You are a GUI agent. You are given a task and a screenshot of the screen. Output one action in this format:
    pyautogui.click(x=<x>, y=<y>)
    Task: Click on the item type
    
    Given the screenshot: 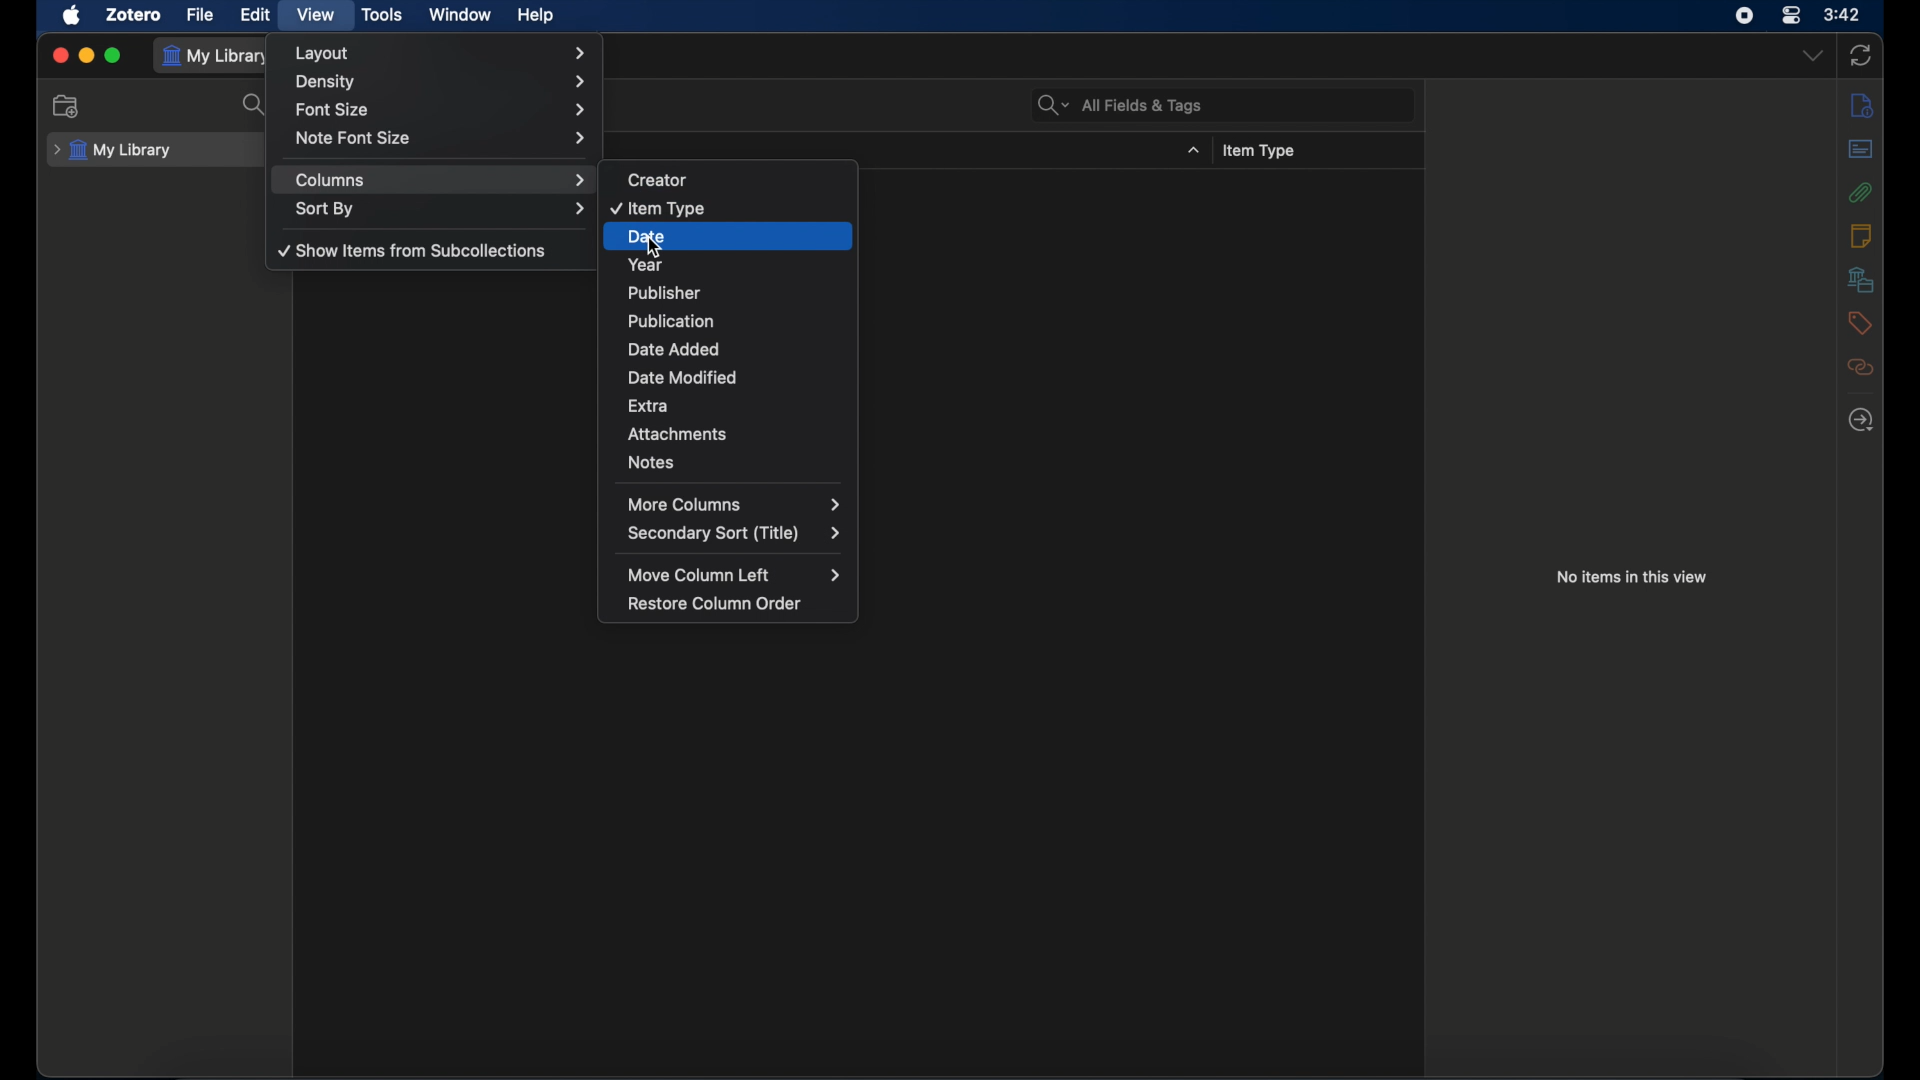 What is the action you would take?
    pyautogui.click(x=1261, y=150)
    